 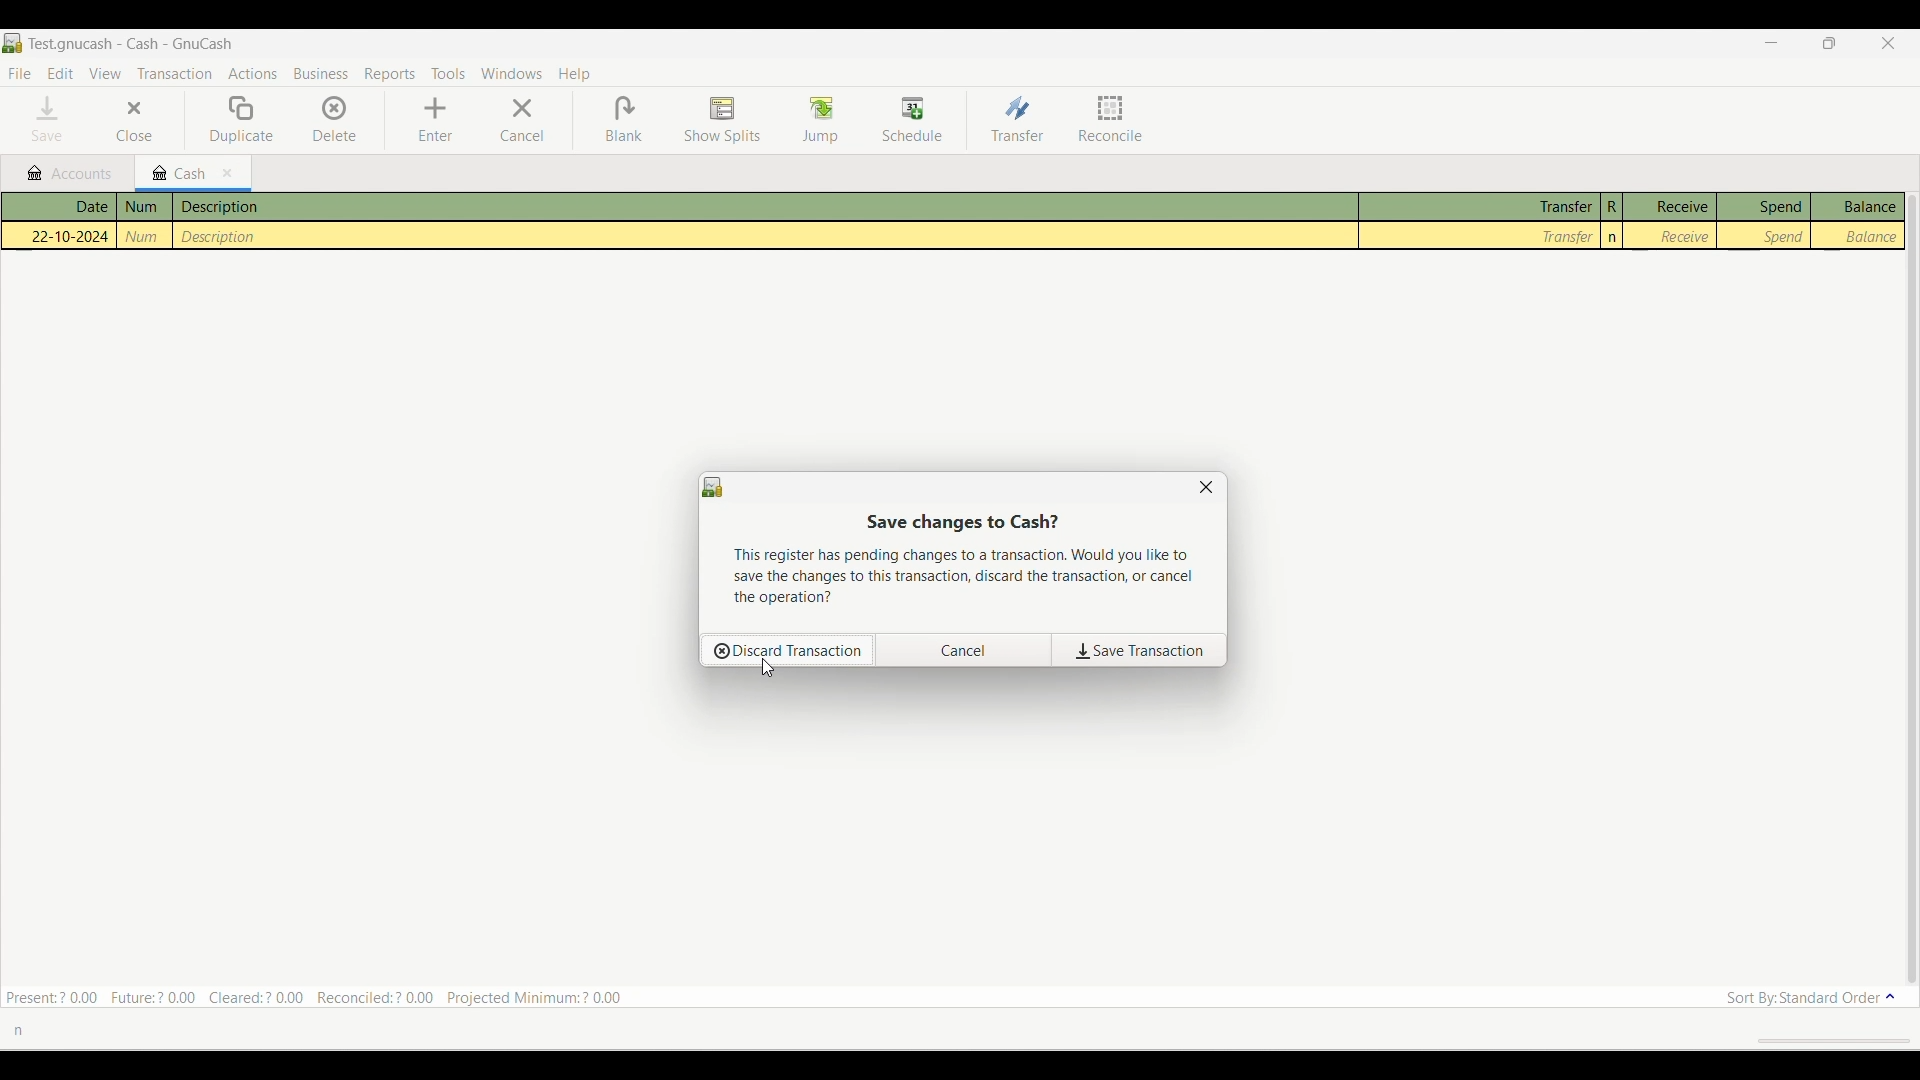 I want to click on Delete, so click(x=335, y=119).